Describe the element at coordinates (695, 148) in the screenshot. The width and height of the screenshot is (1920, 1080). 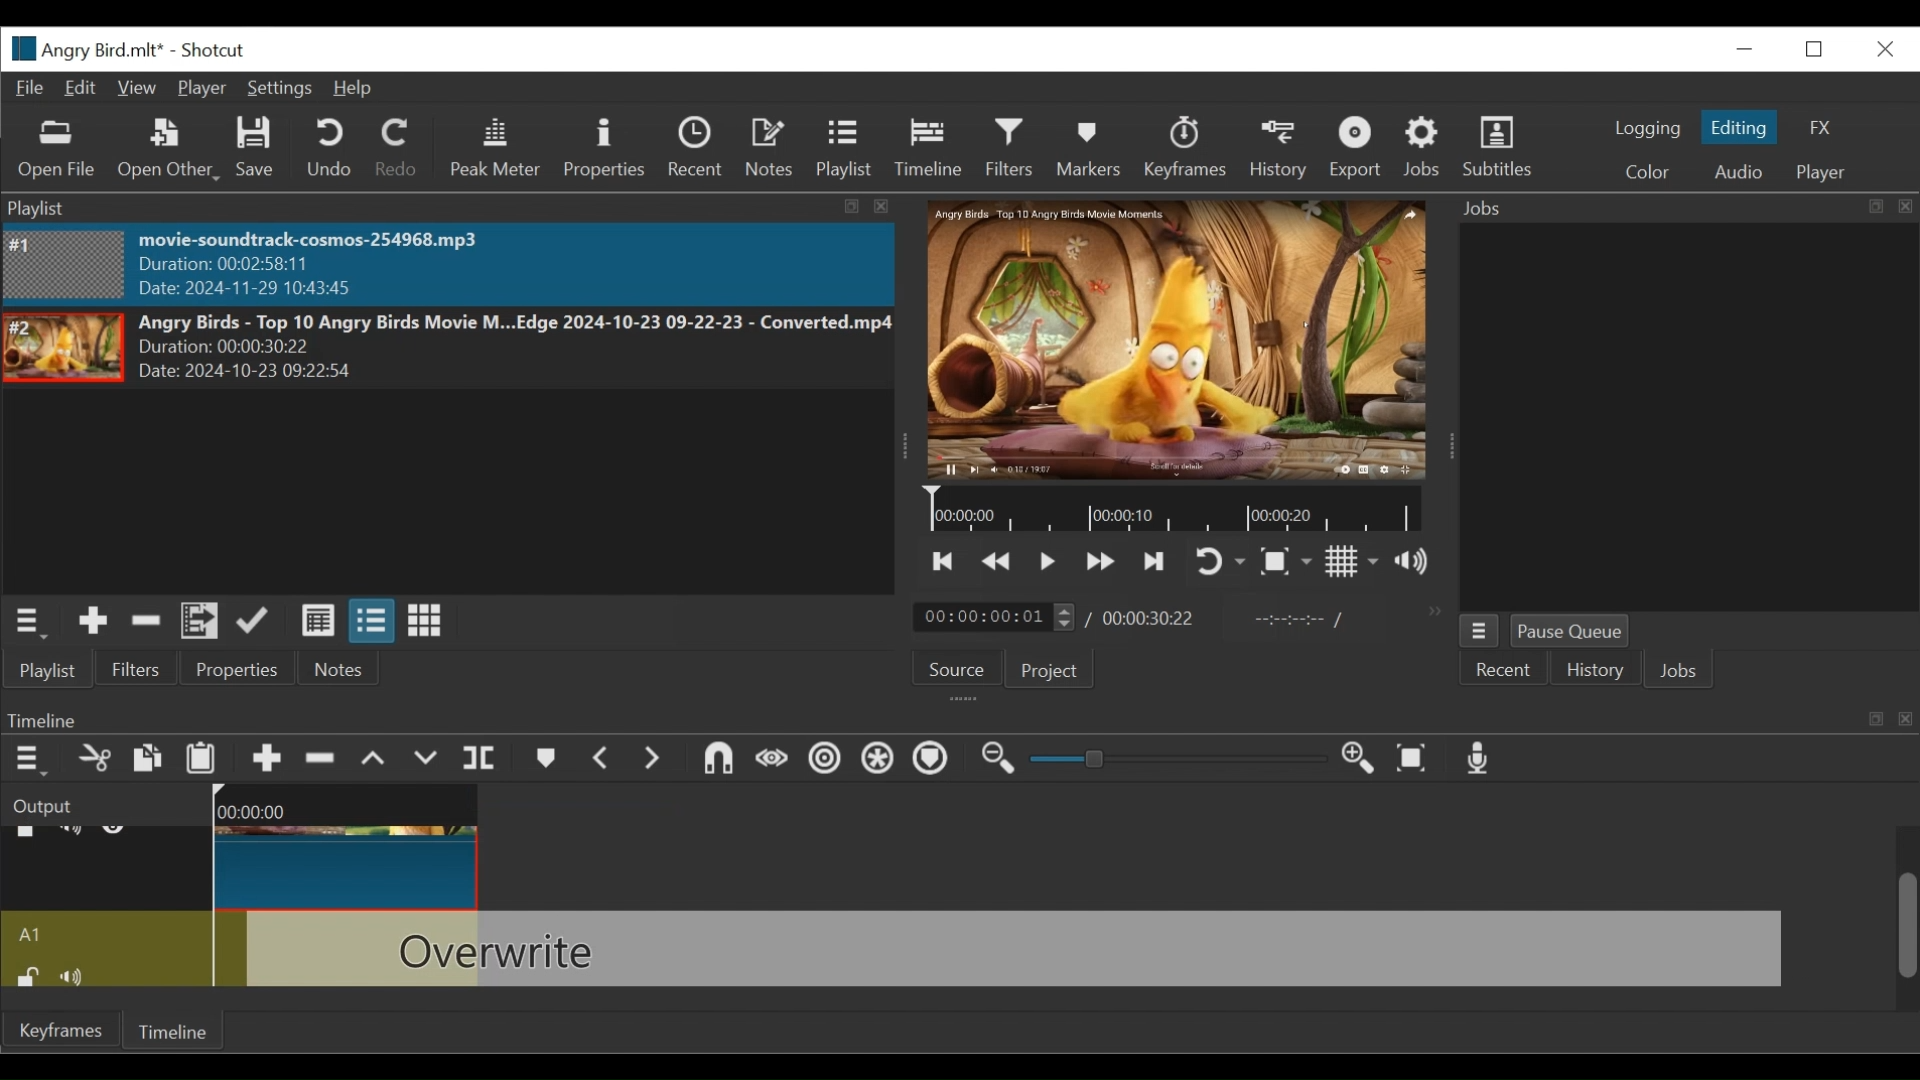
I see `Recent` at that location.